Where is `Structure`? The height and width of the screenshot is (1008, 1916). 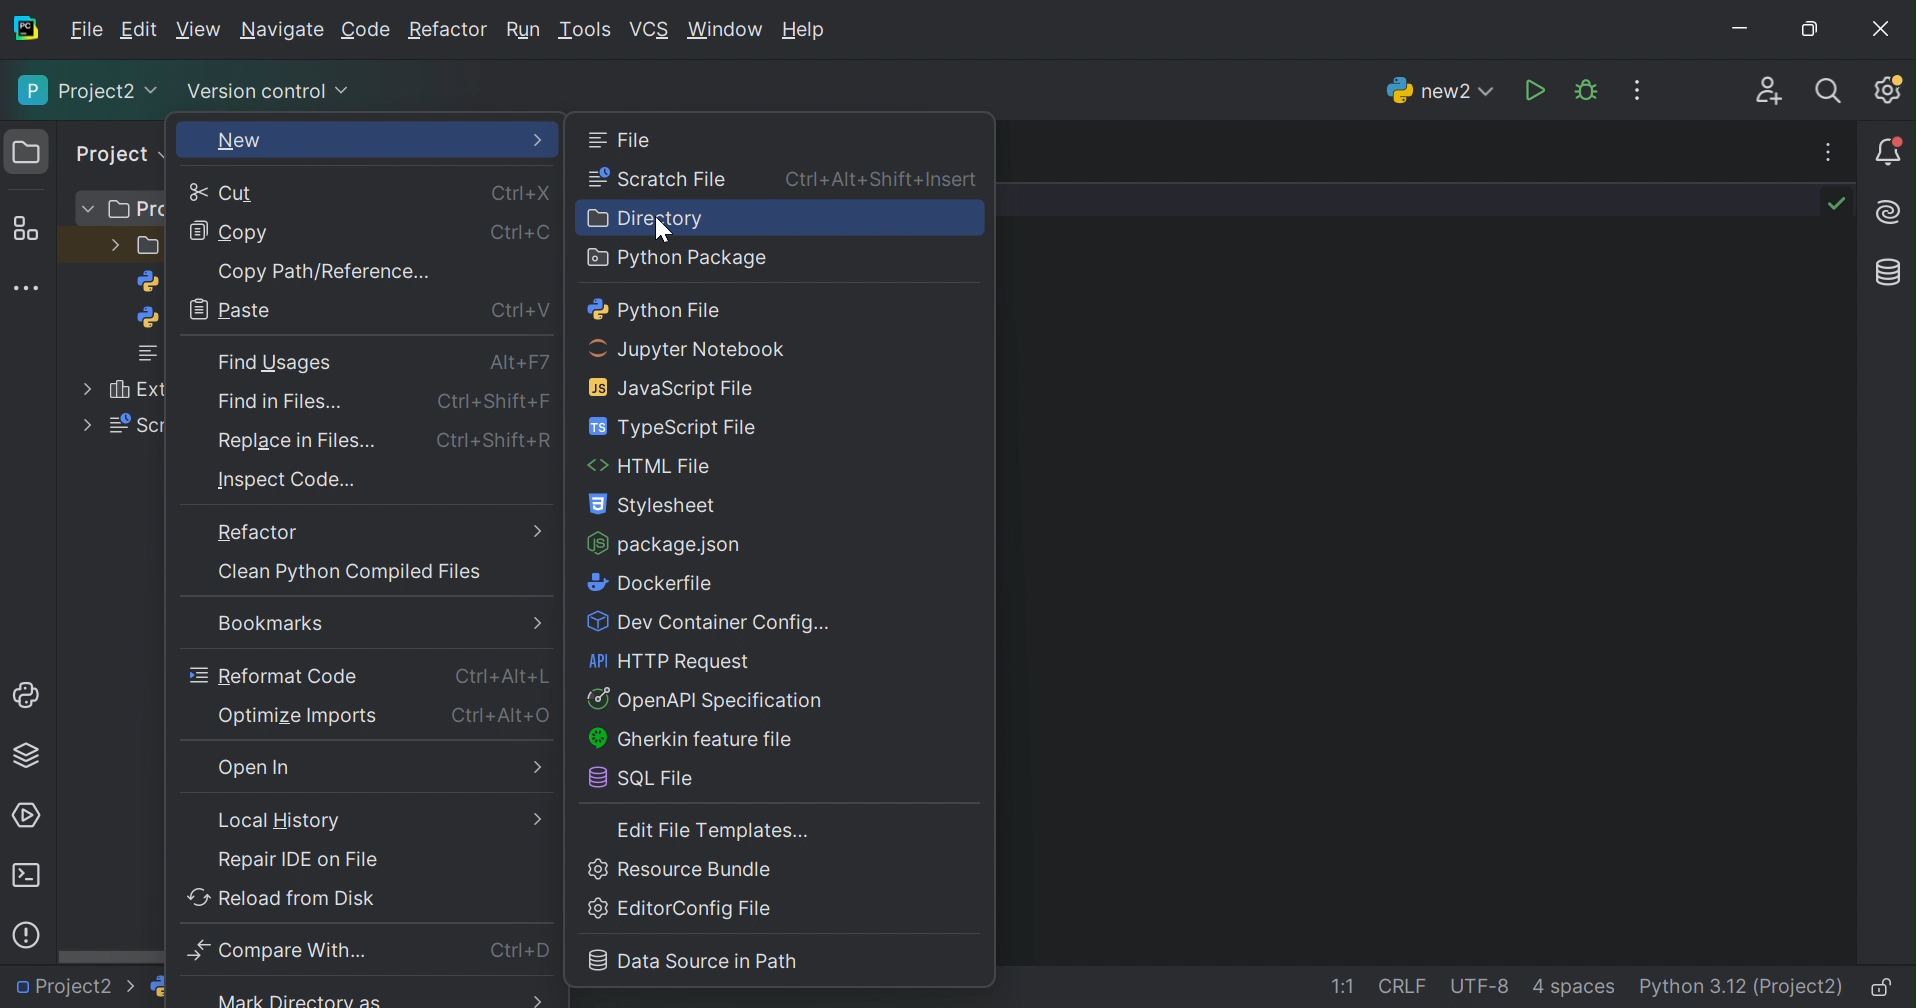
Structure is located at coordinates (26, 229).